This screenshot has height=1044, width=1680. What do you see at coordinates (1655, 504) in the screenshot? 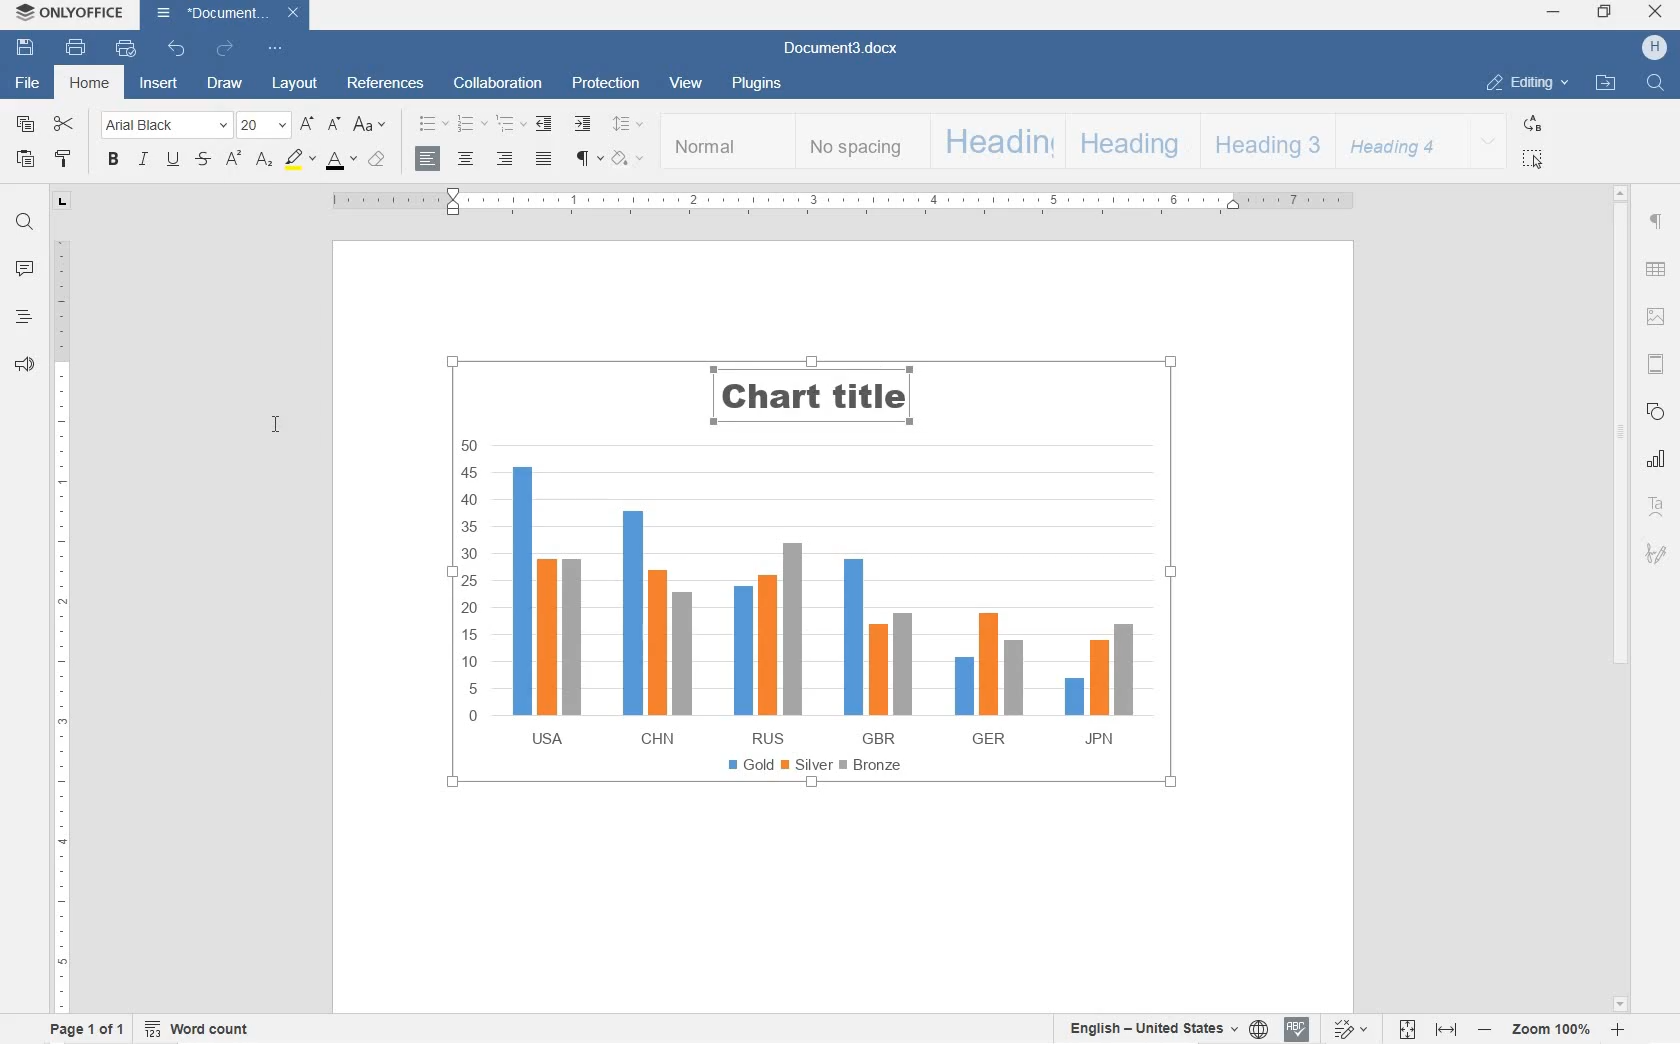
I see `TEXT ART` at bounding box center [1655, 504].